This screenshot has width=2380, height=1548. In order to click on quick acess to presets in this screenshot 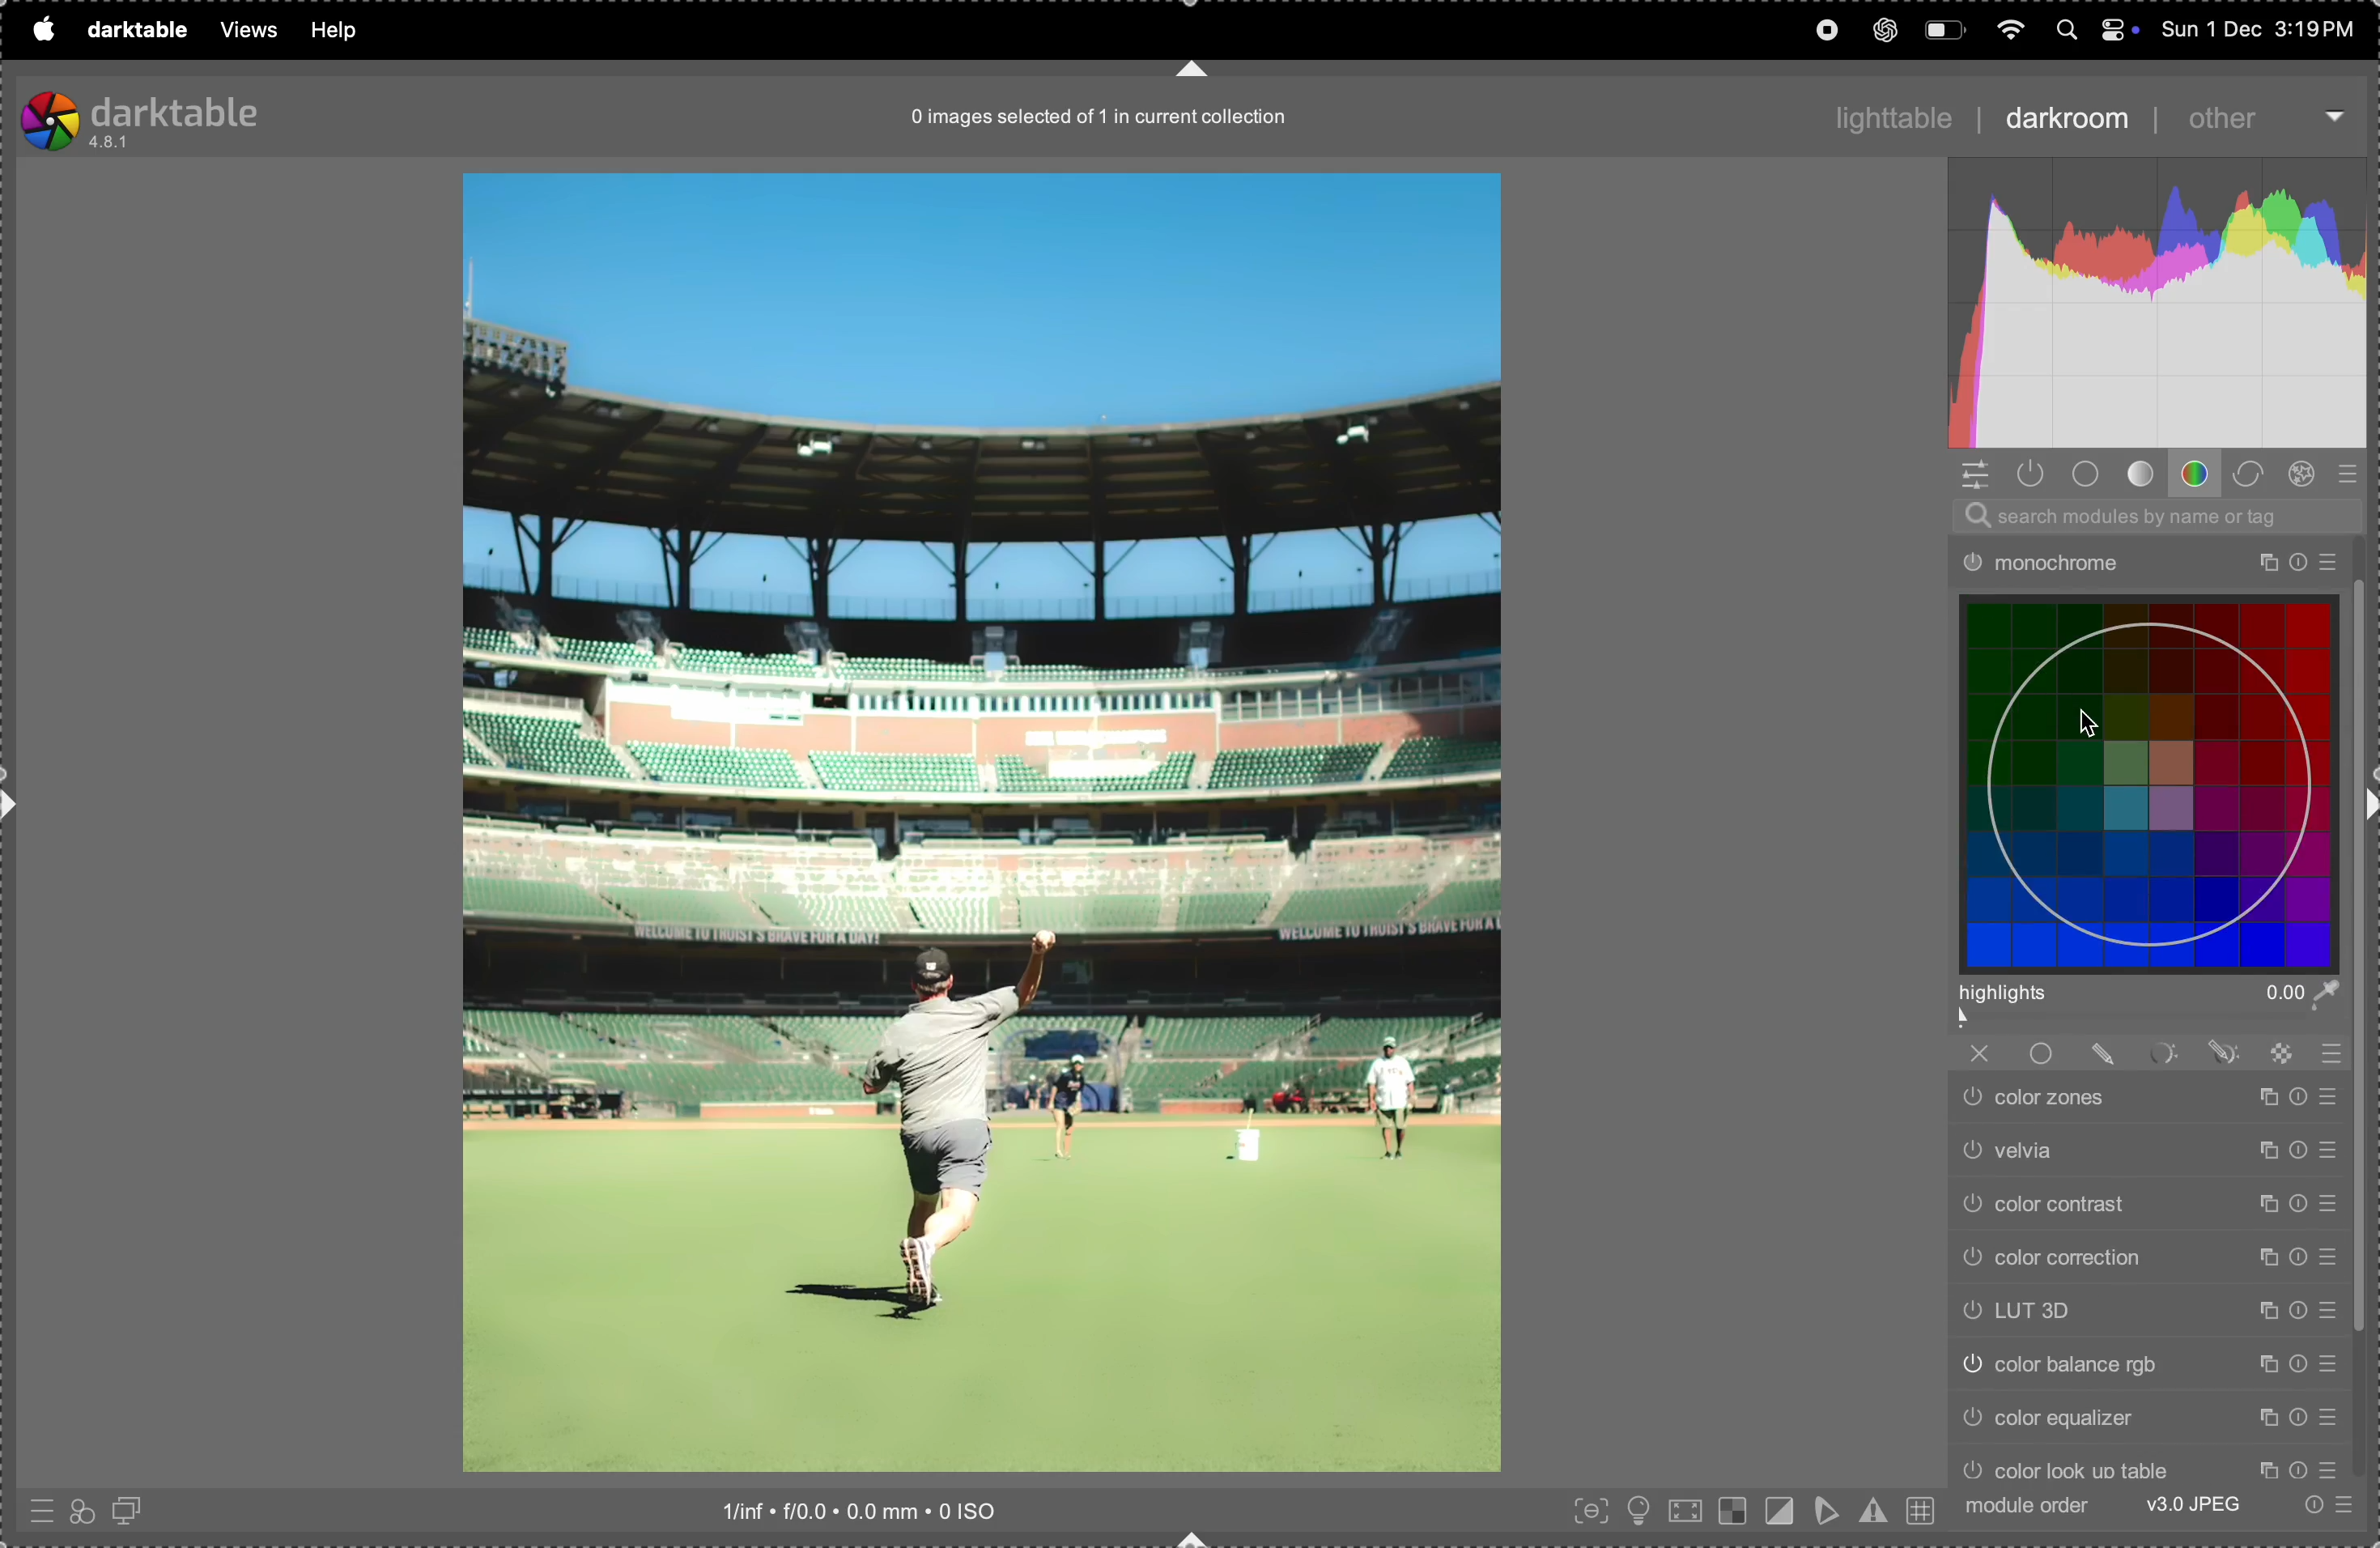, I will do `click(38, 1506)`.